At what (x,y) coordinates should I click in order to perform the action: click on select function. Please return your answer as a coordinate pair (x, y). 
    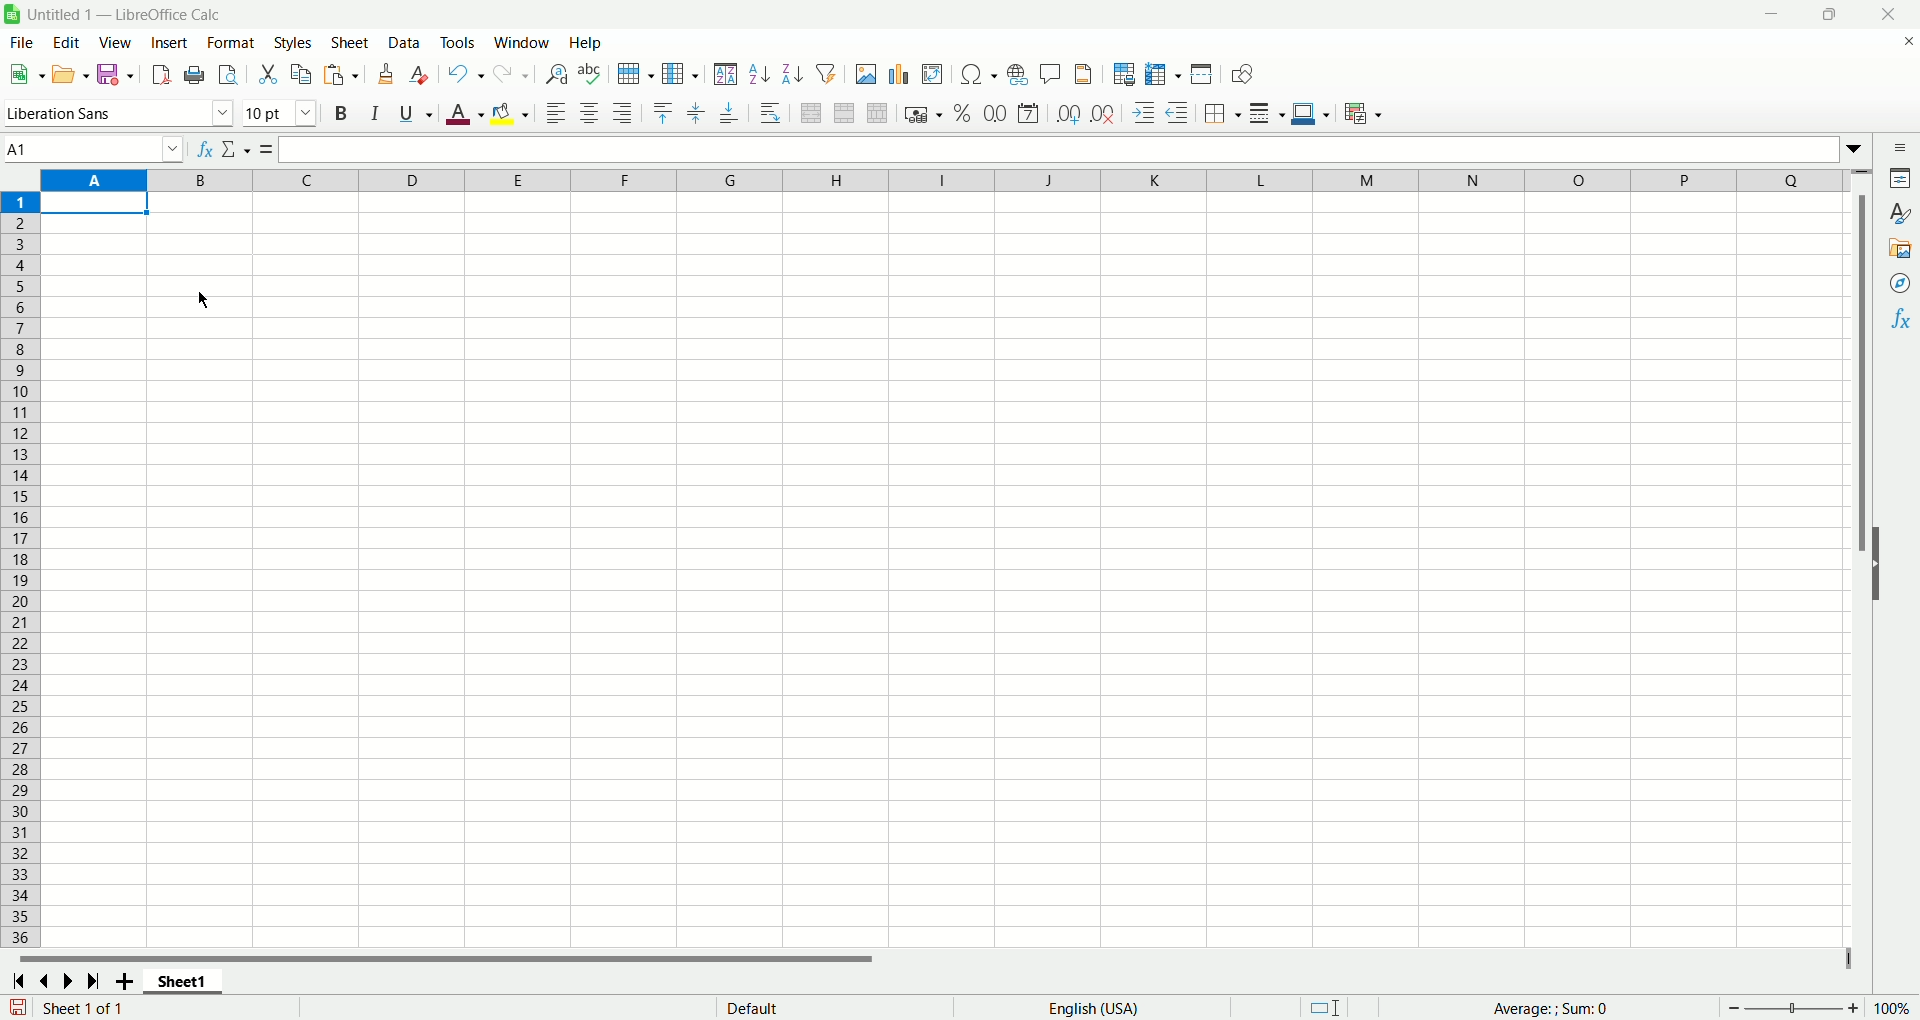
    Looking at the image, I should click on (238, 149).